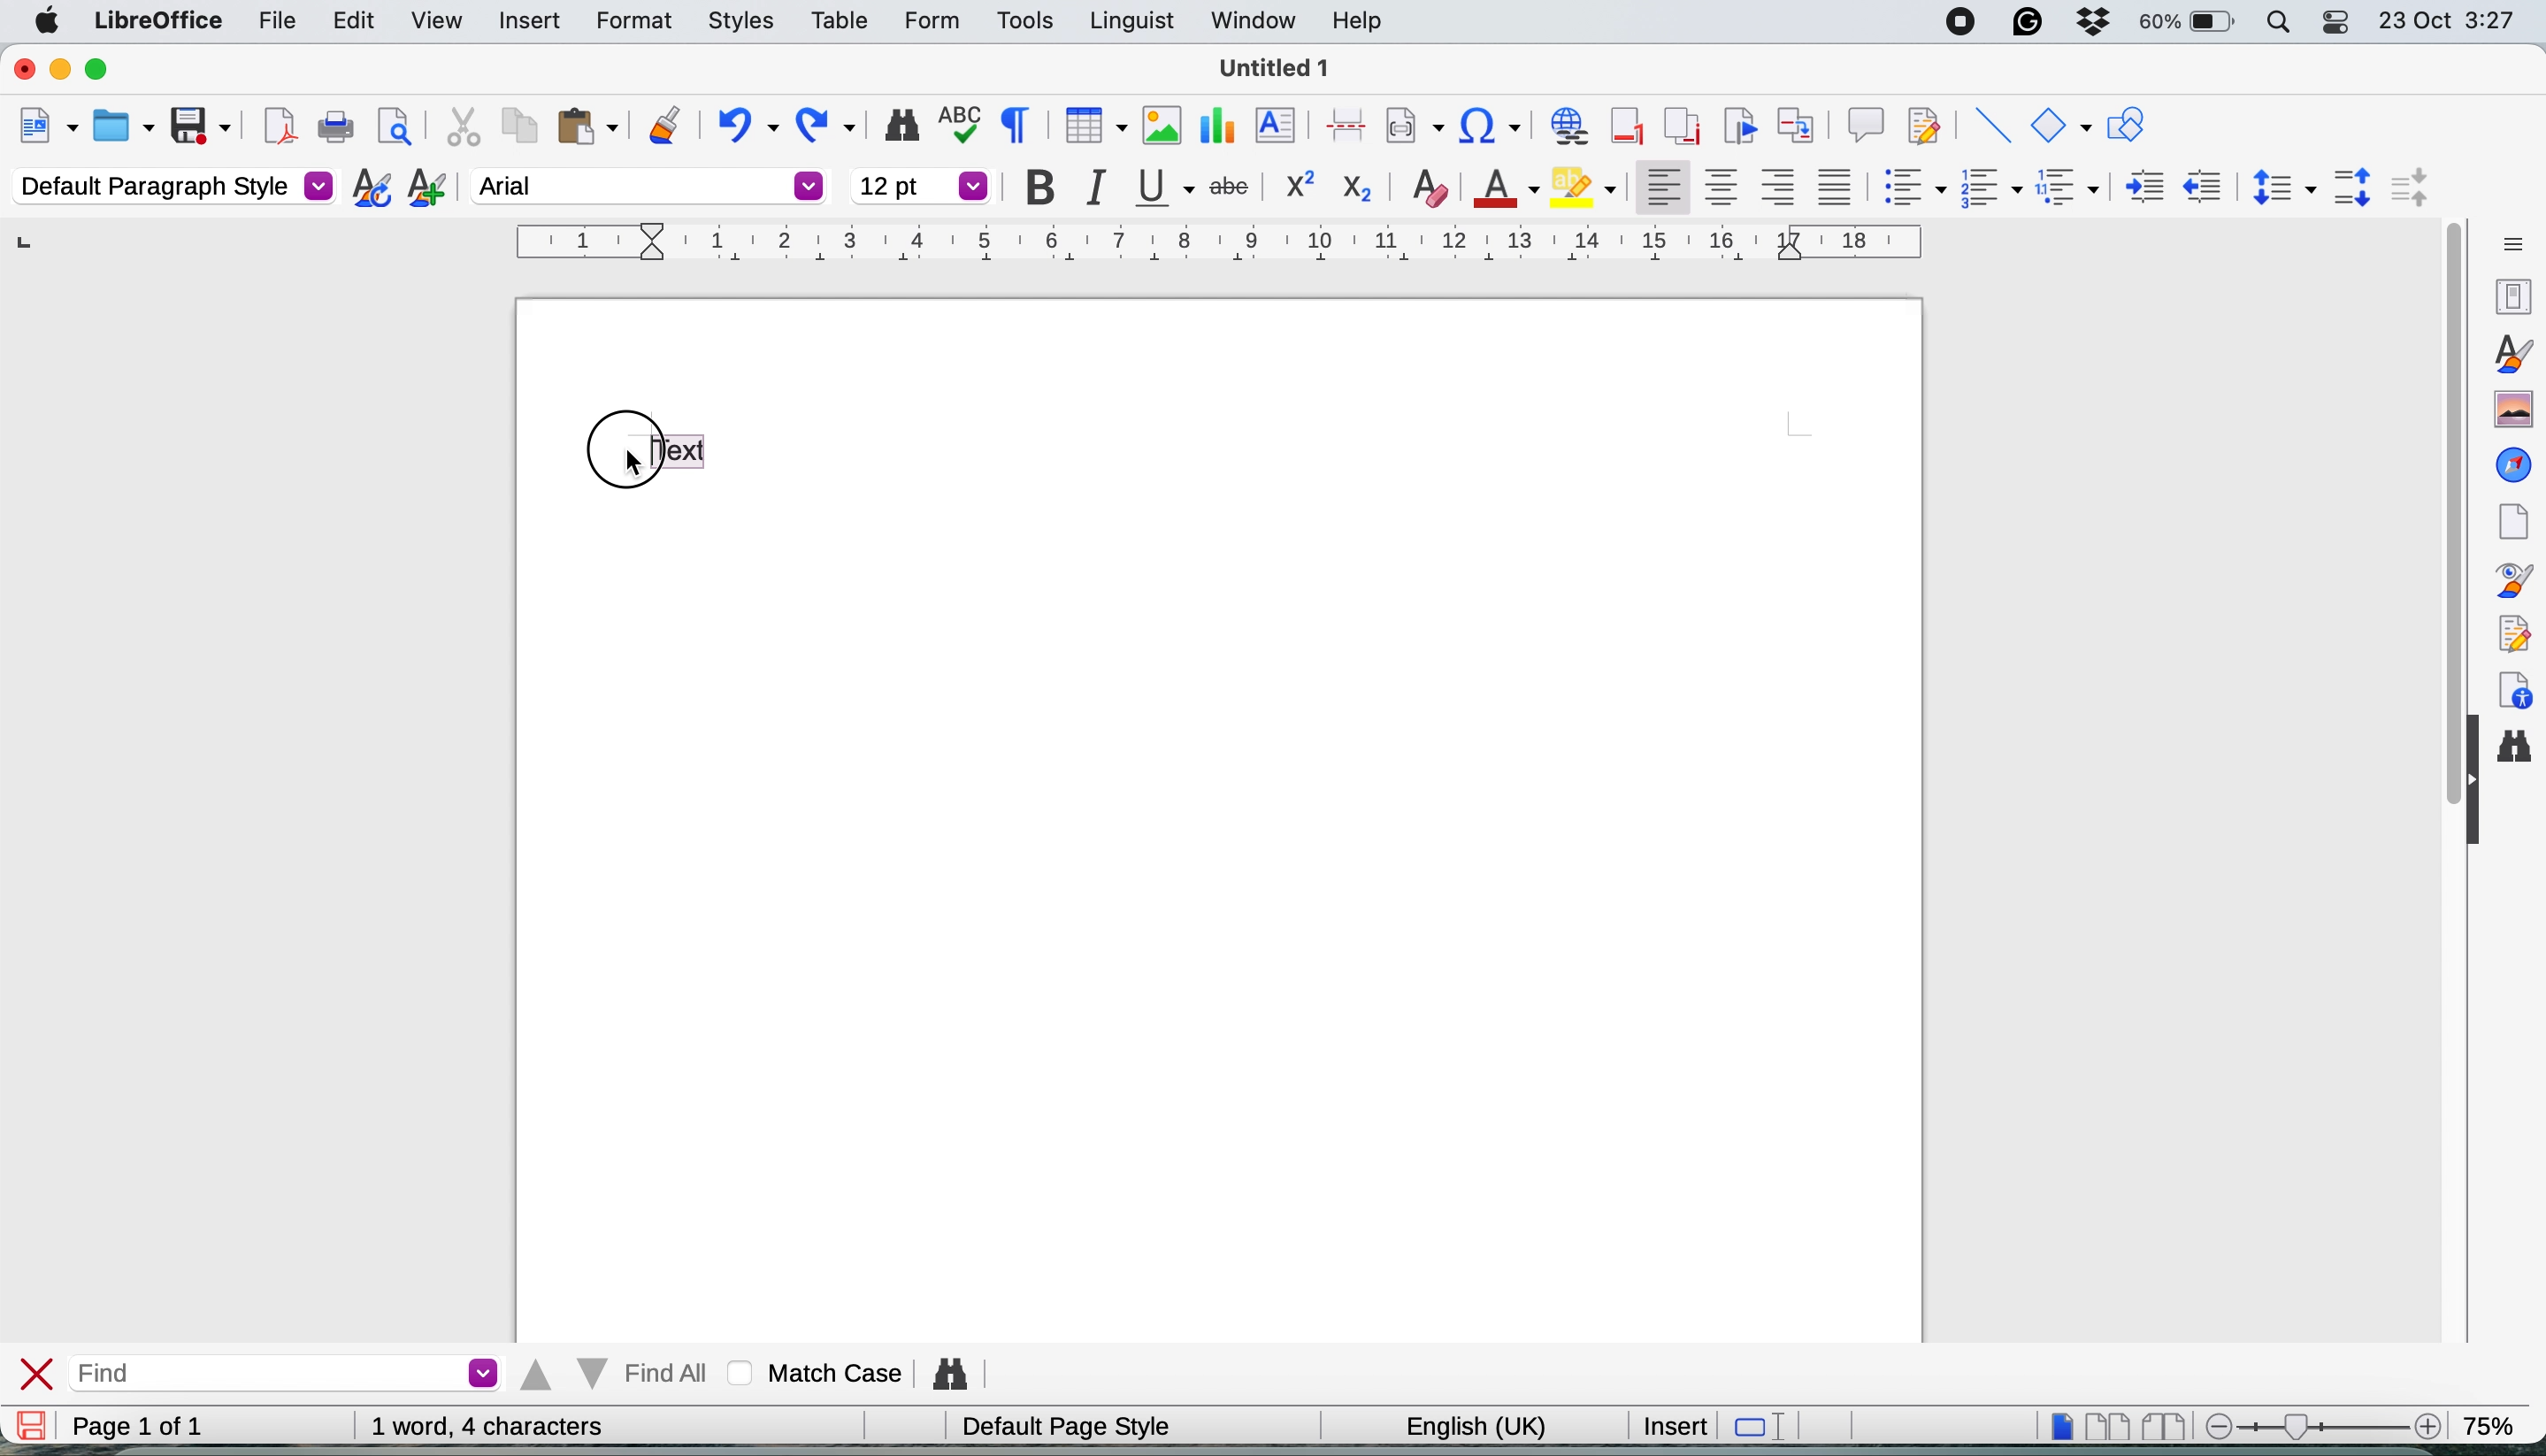  What do you see at coordinates (929, 21) in the screenshot?
I see `form` at bounding box center [929, 21].